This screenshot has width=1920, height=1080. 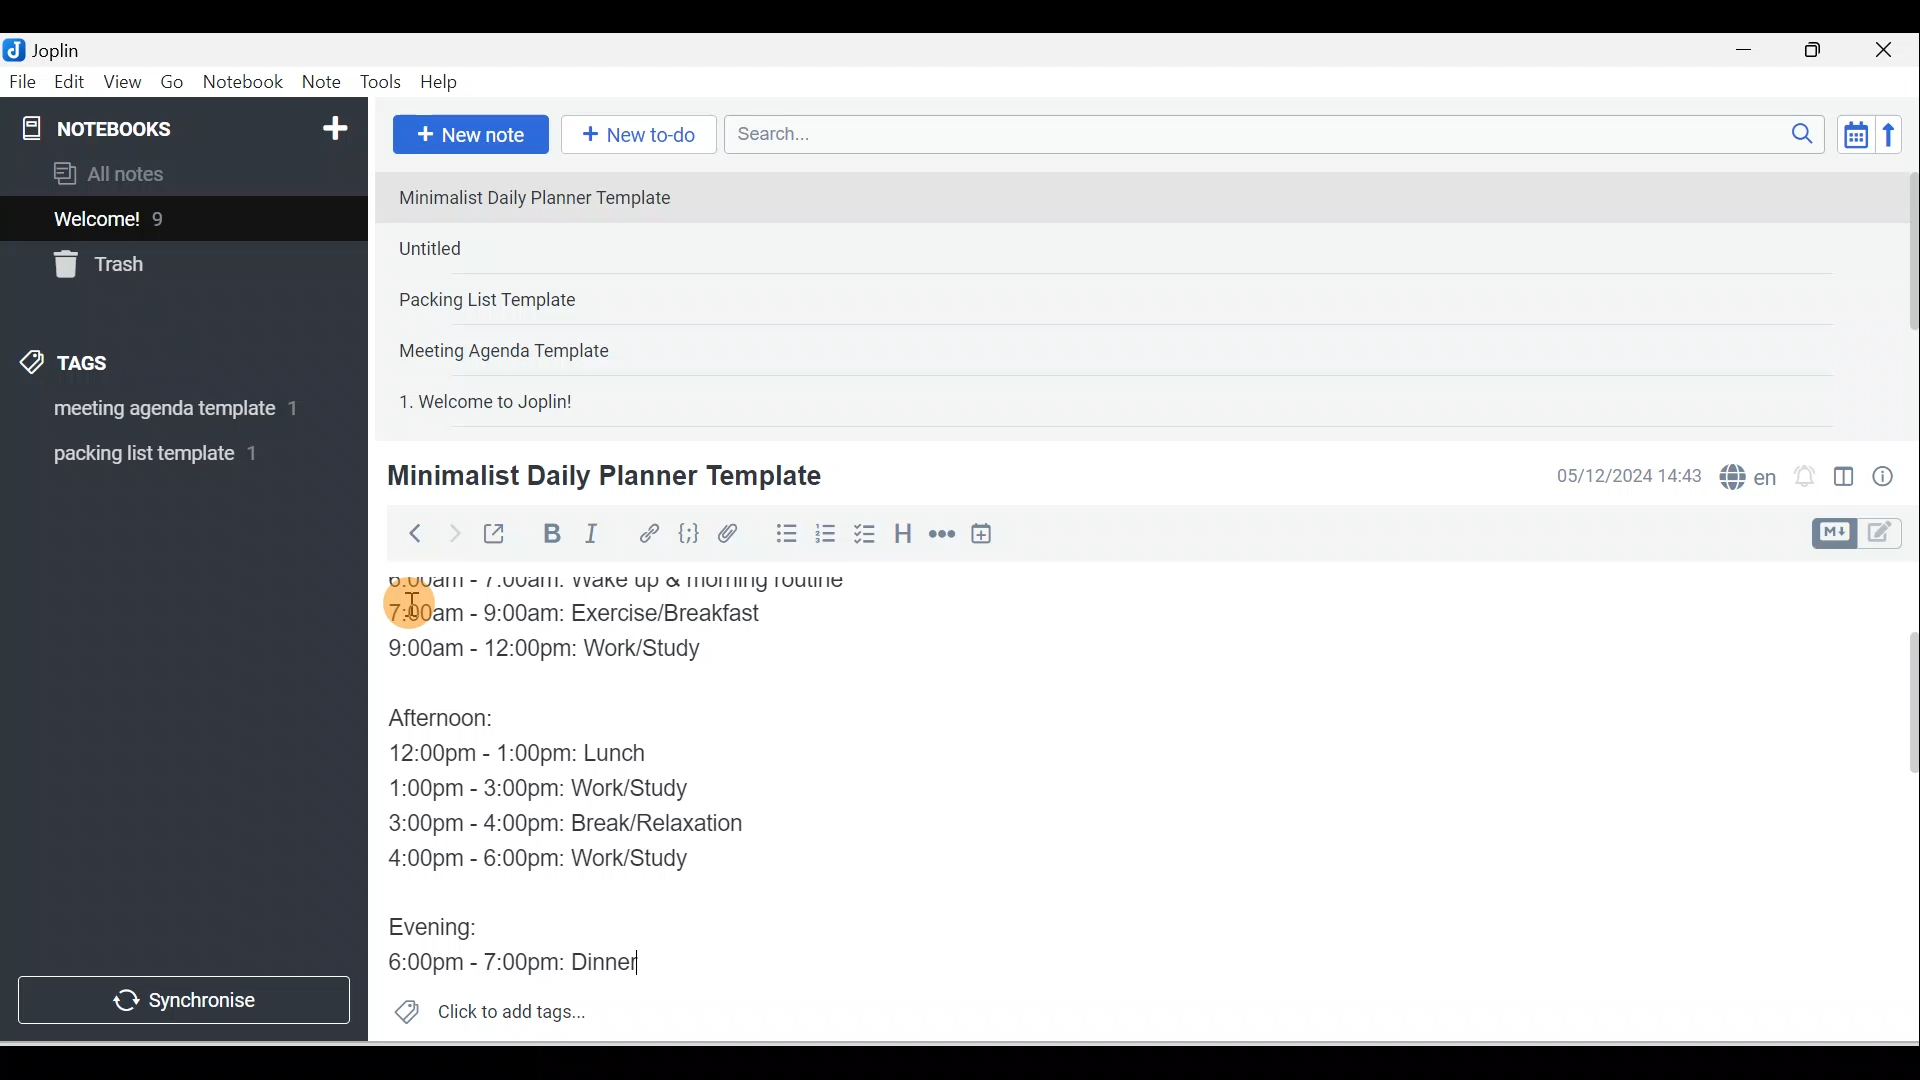 What do you see at coordinates (1889, 50) in the screenshot?
I see `Close` at bounding box center [1889, 50].